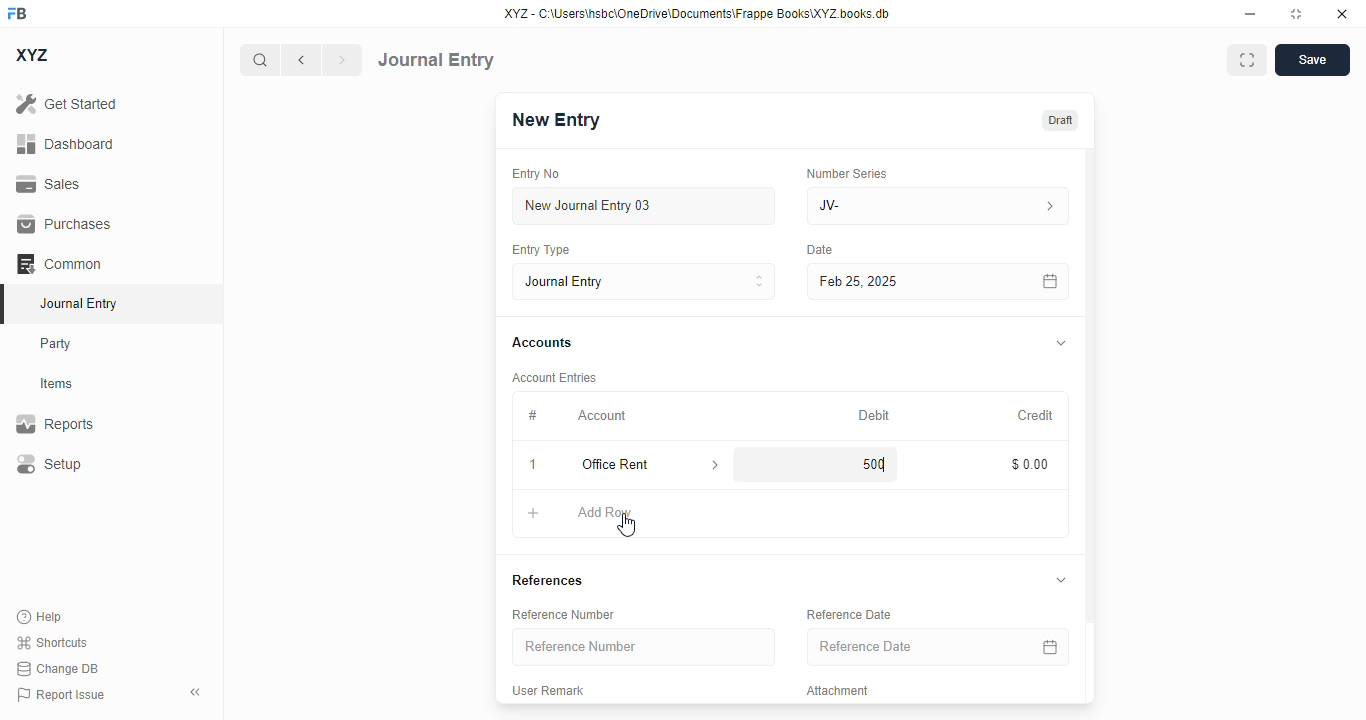  What do you see at coordinates (897, 646) in the screenshot?
I see `reference date` at bounding box center [897, 646].